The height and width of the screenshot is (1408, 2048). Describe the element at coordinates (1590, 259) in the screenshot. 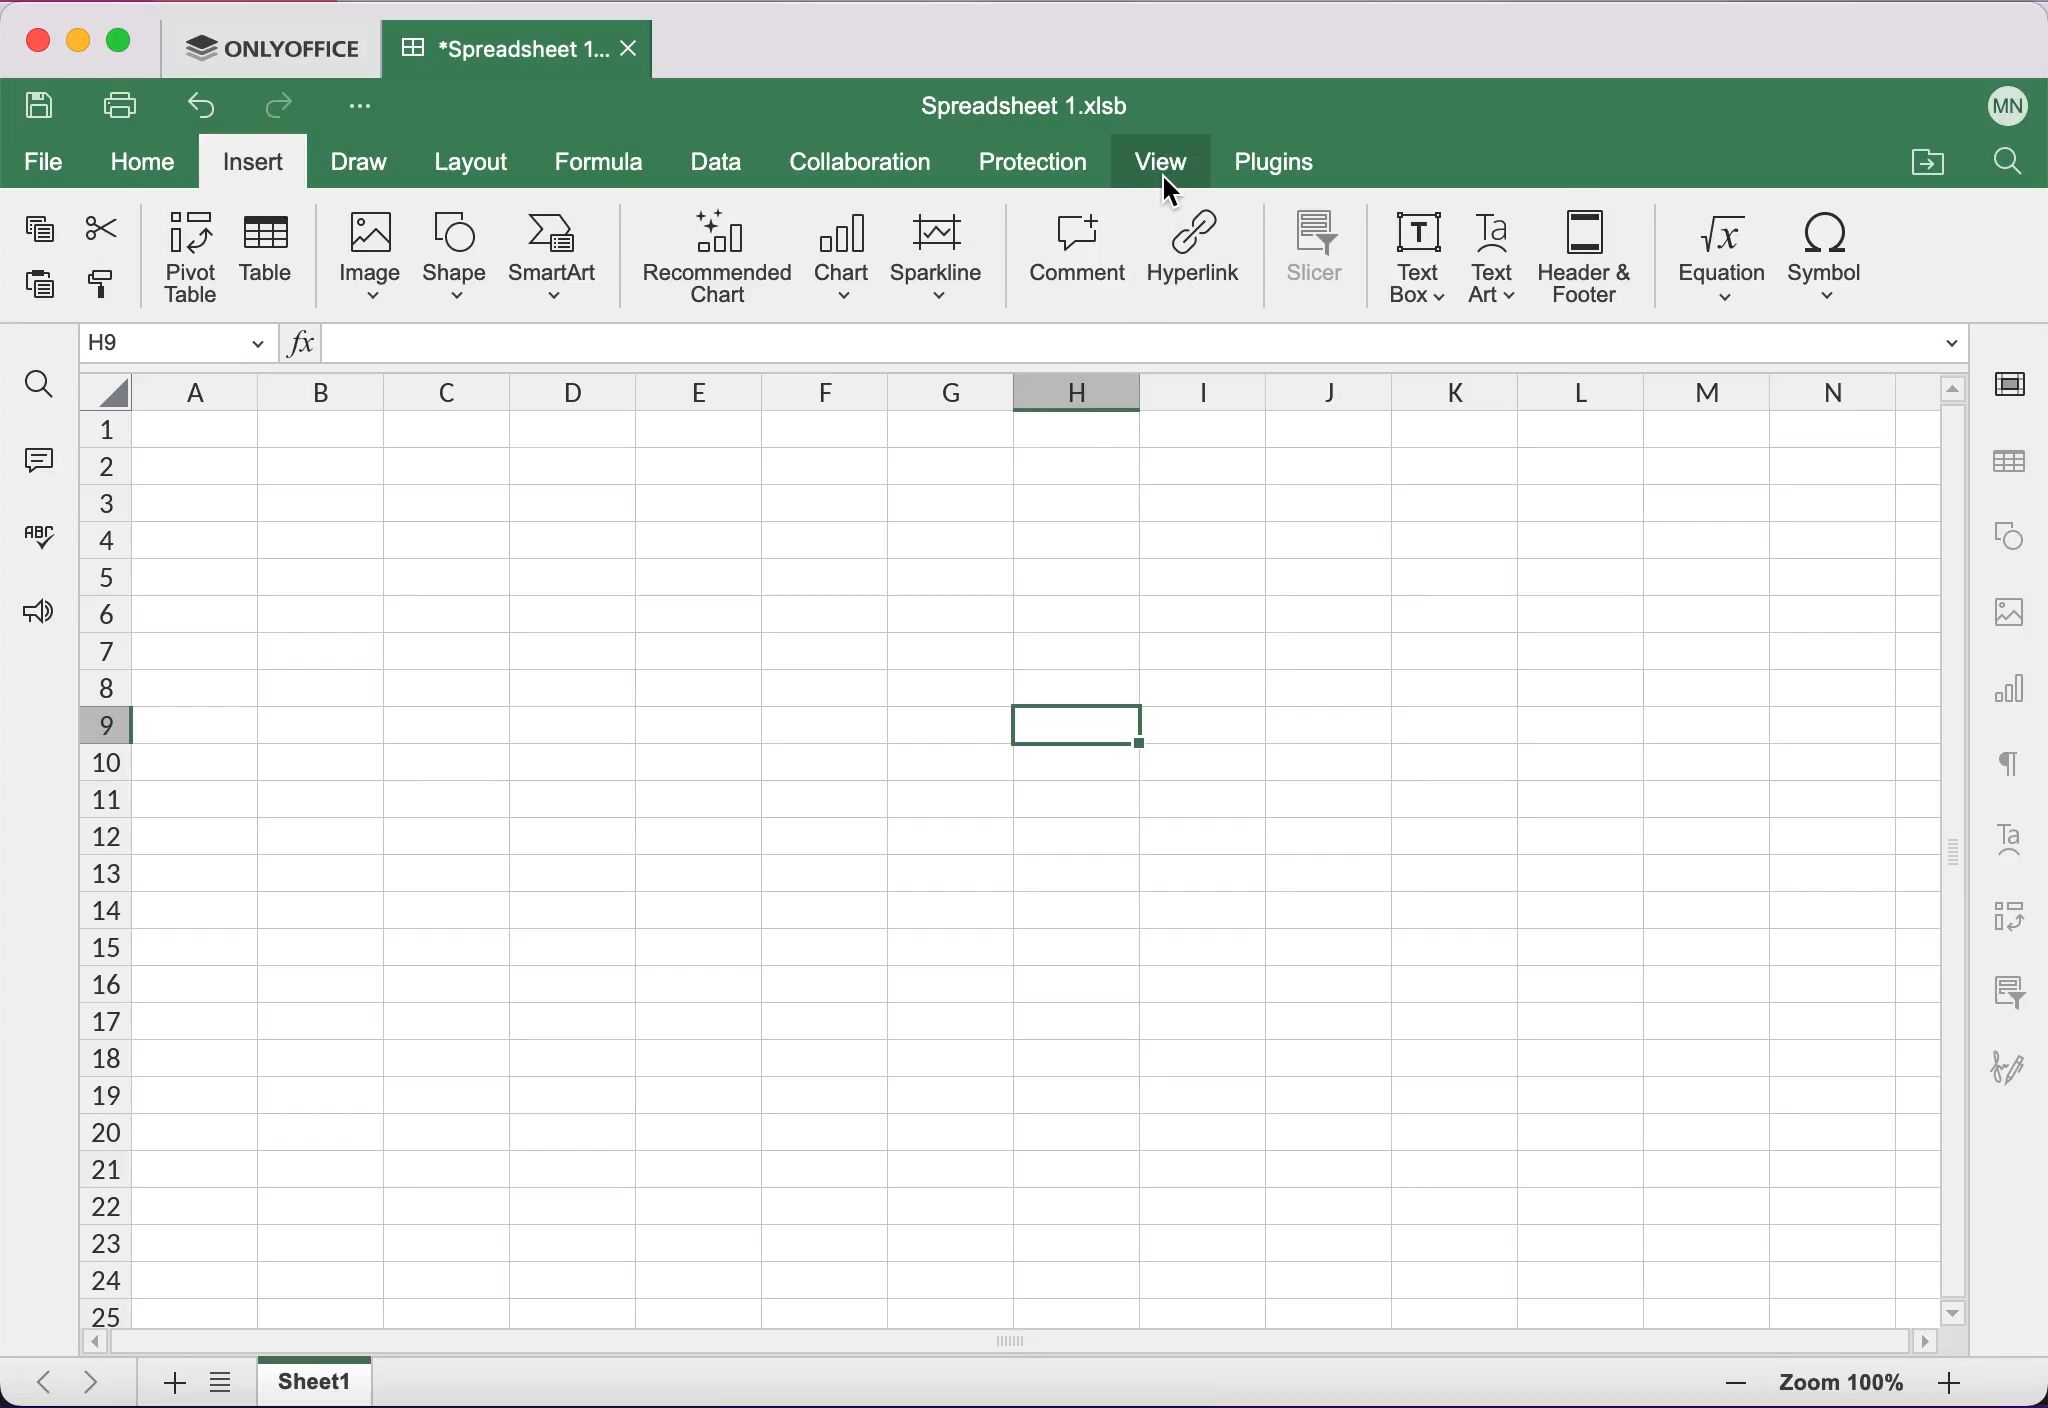

I see `header and footer` at that location.